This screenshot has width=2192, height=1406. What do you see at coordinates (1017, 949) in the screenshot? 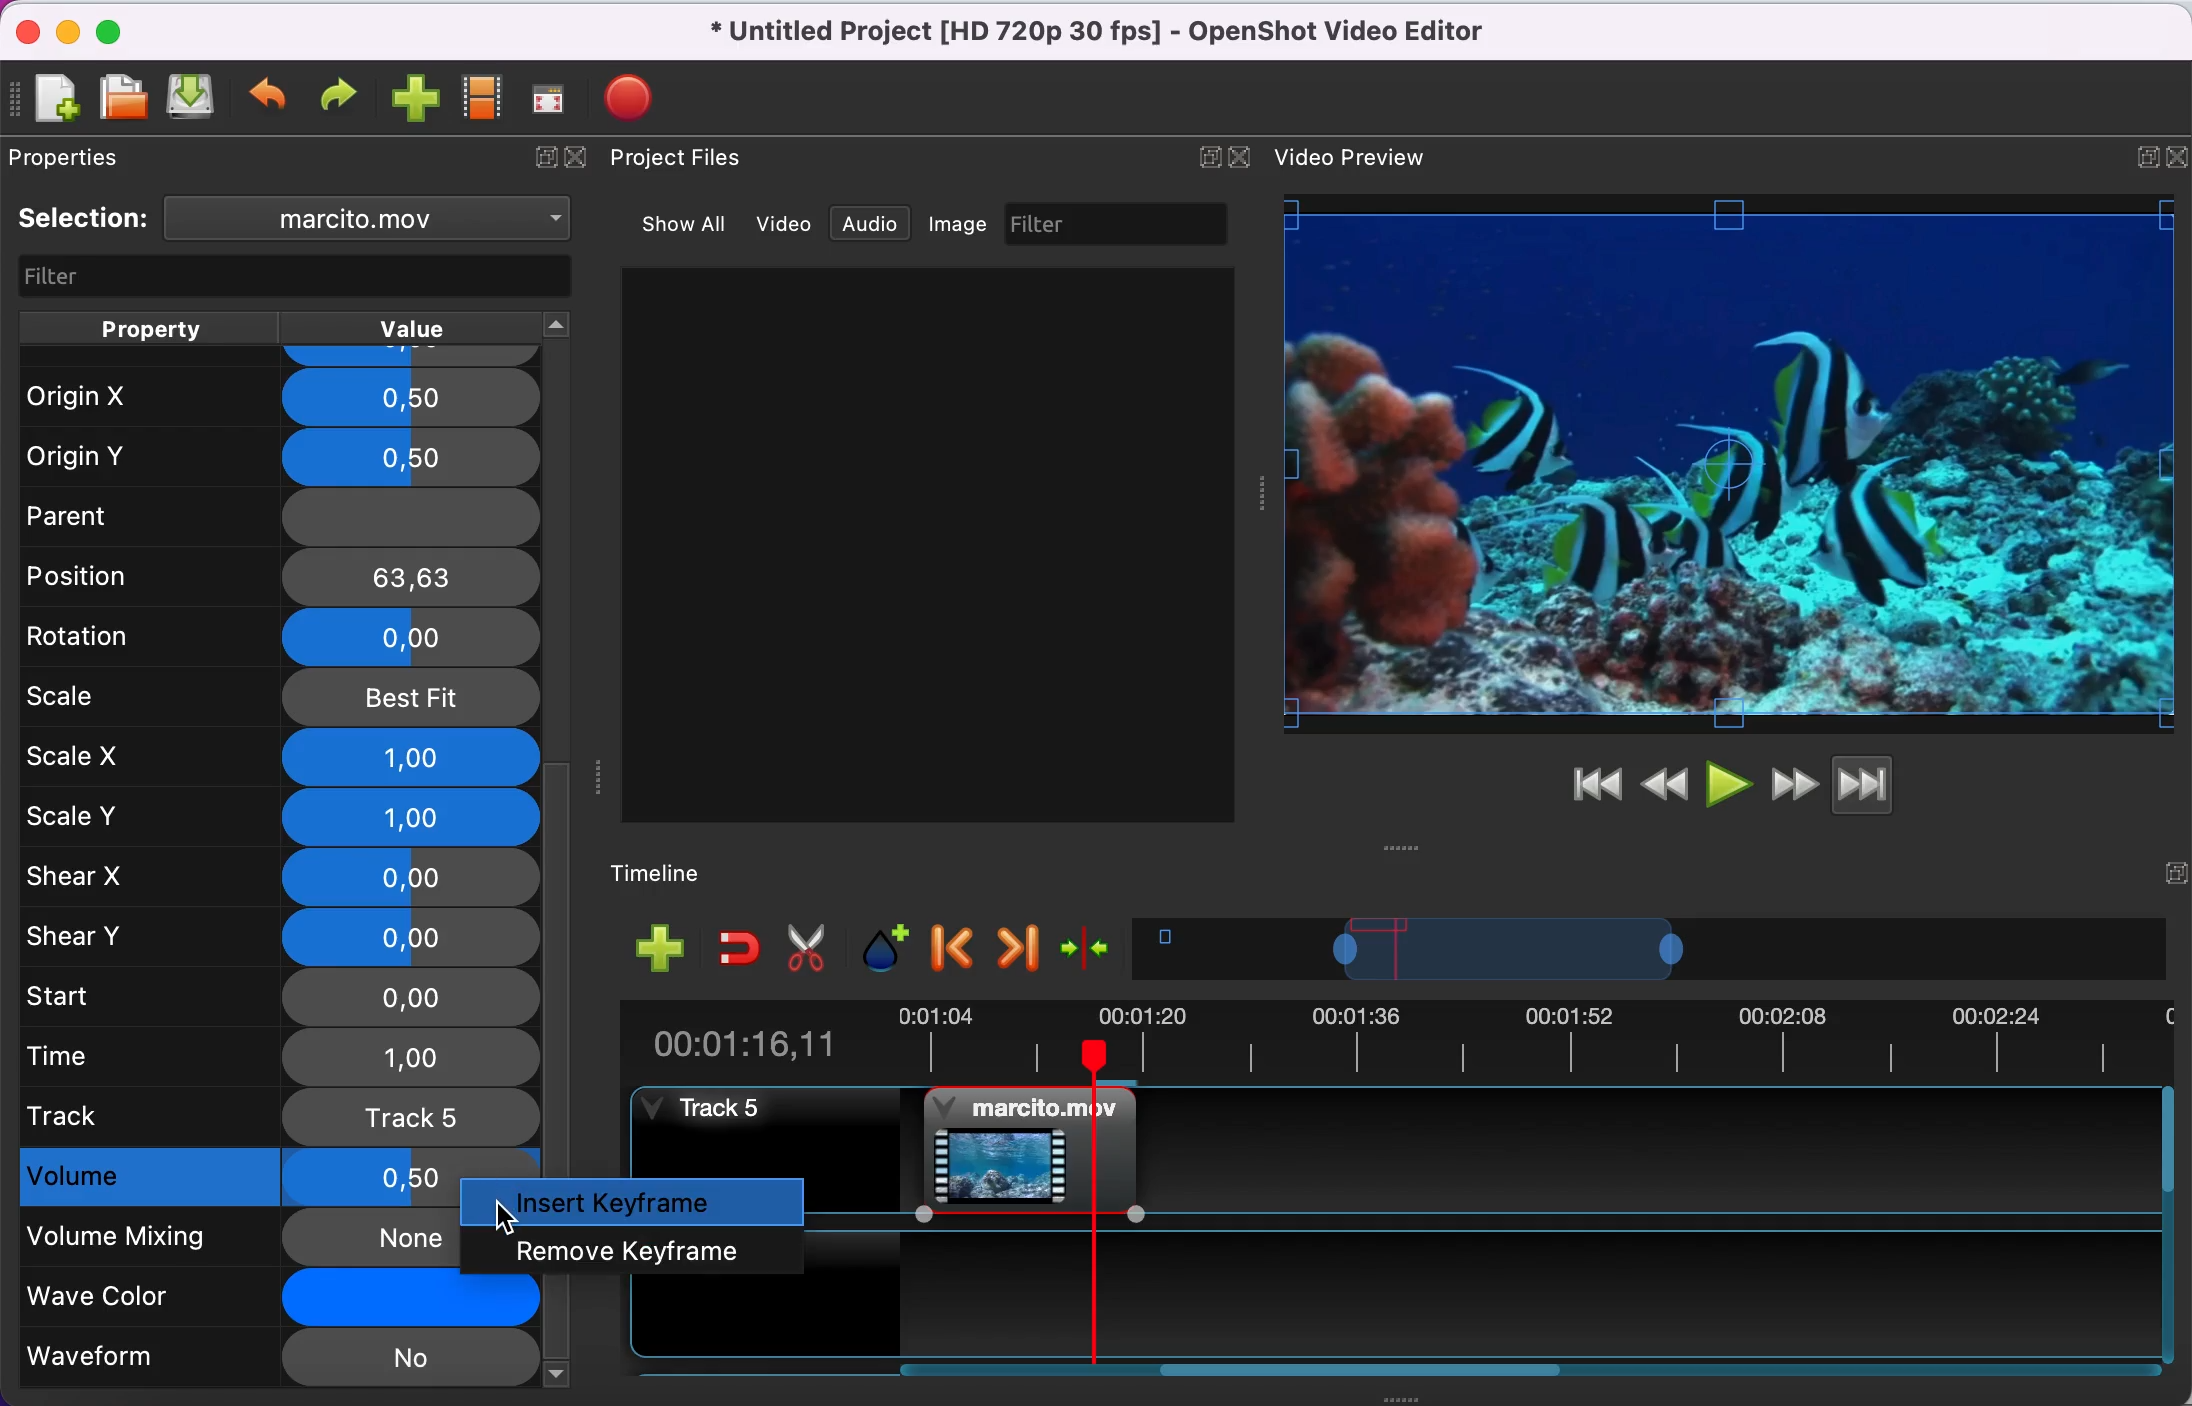
I see `next marker` at bounding box center [1017, 949].